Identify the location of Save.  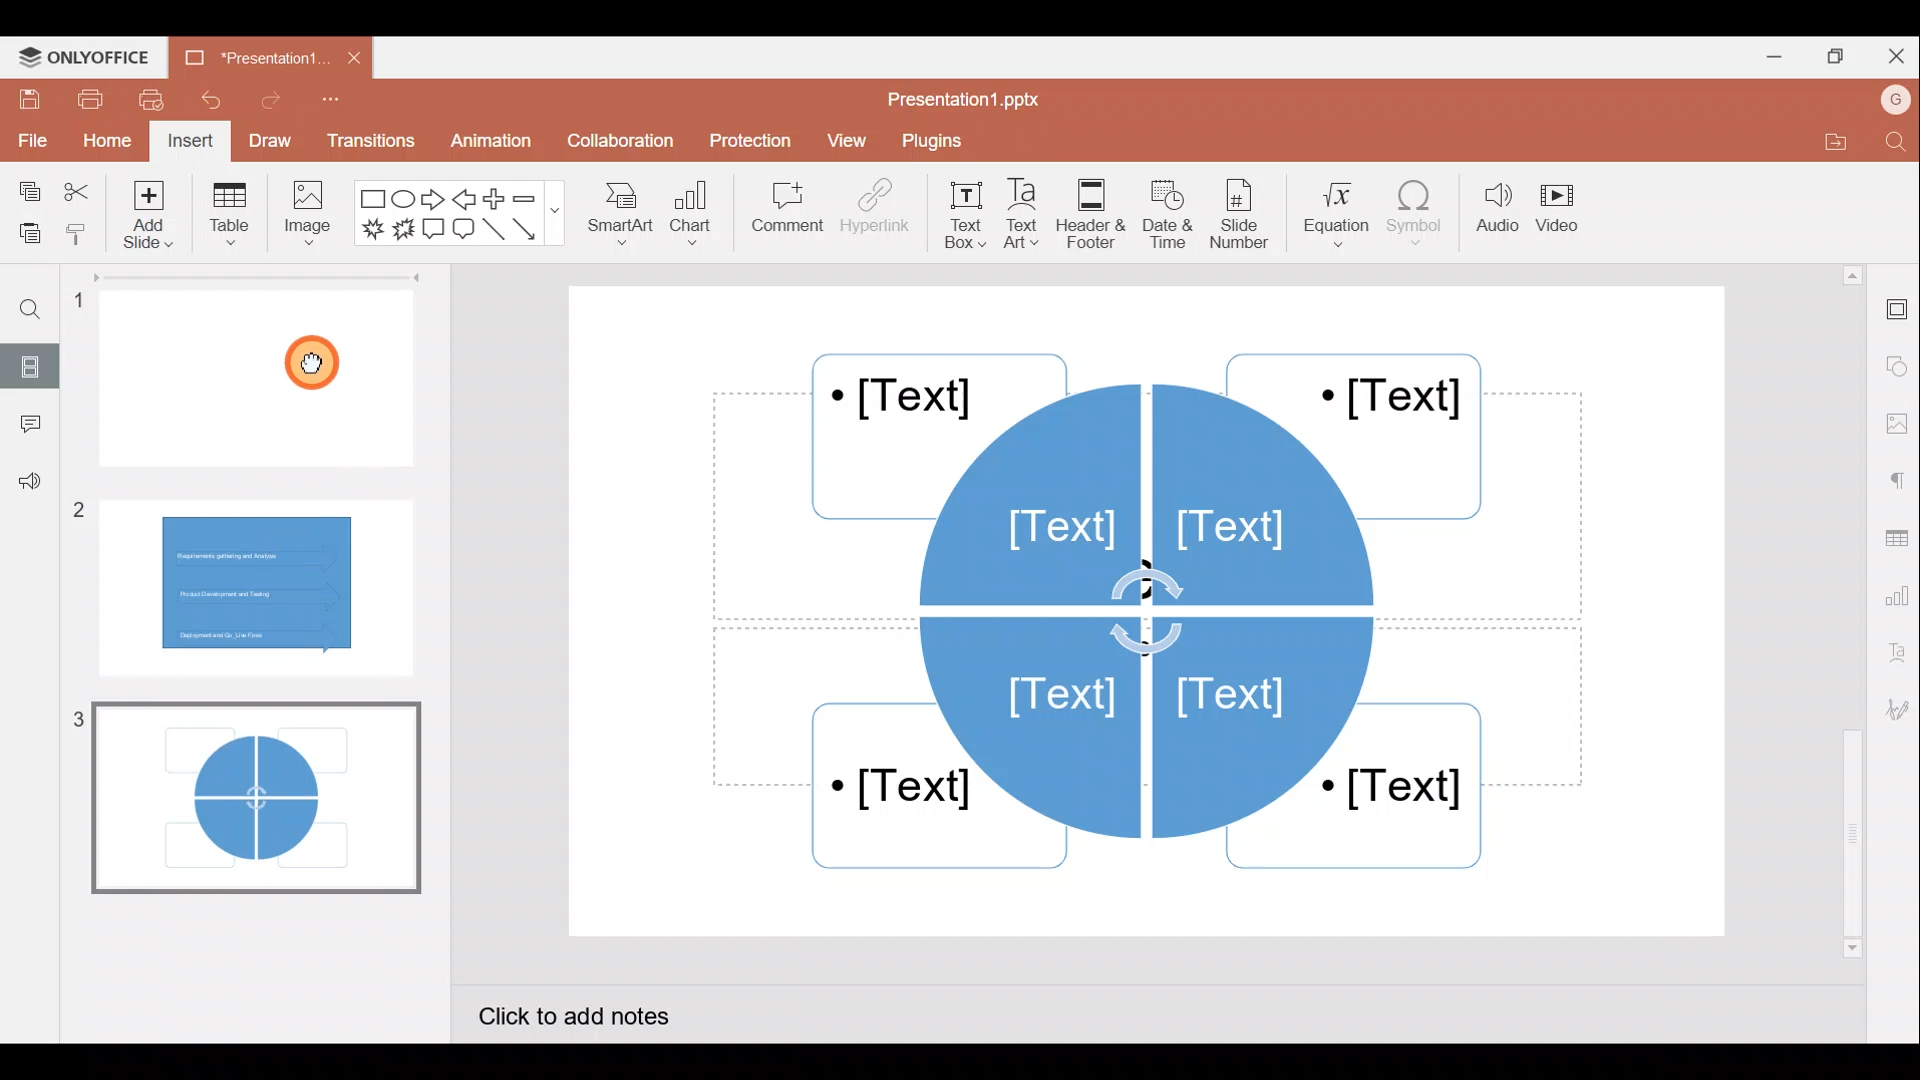
(26, 100).